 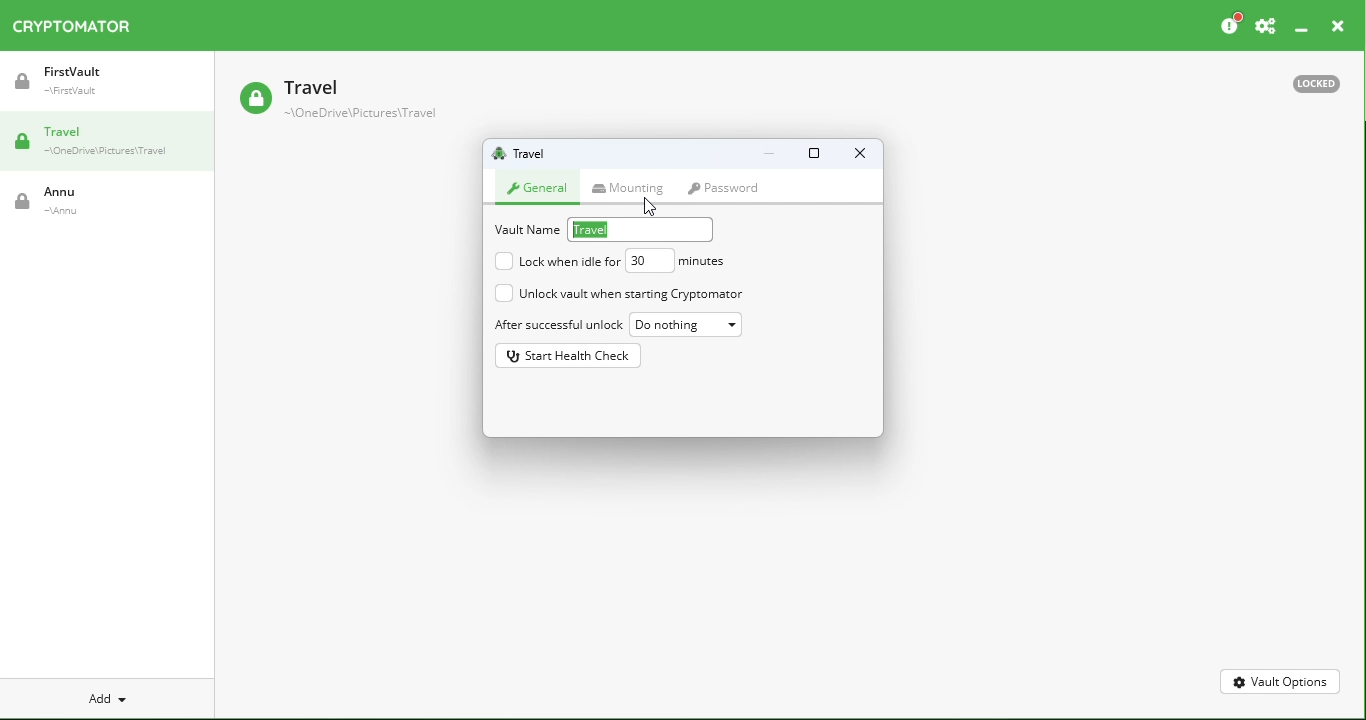 What do you see at coordinates (367, 100) in the screenshot?
I see `Vault` at bounding box center [367, 100].